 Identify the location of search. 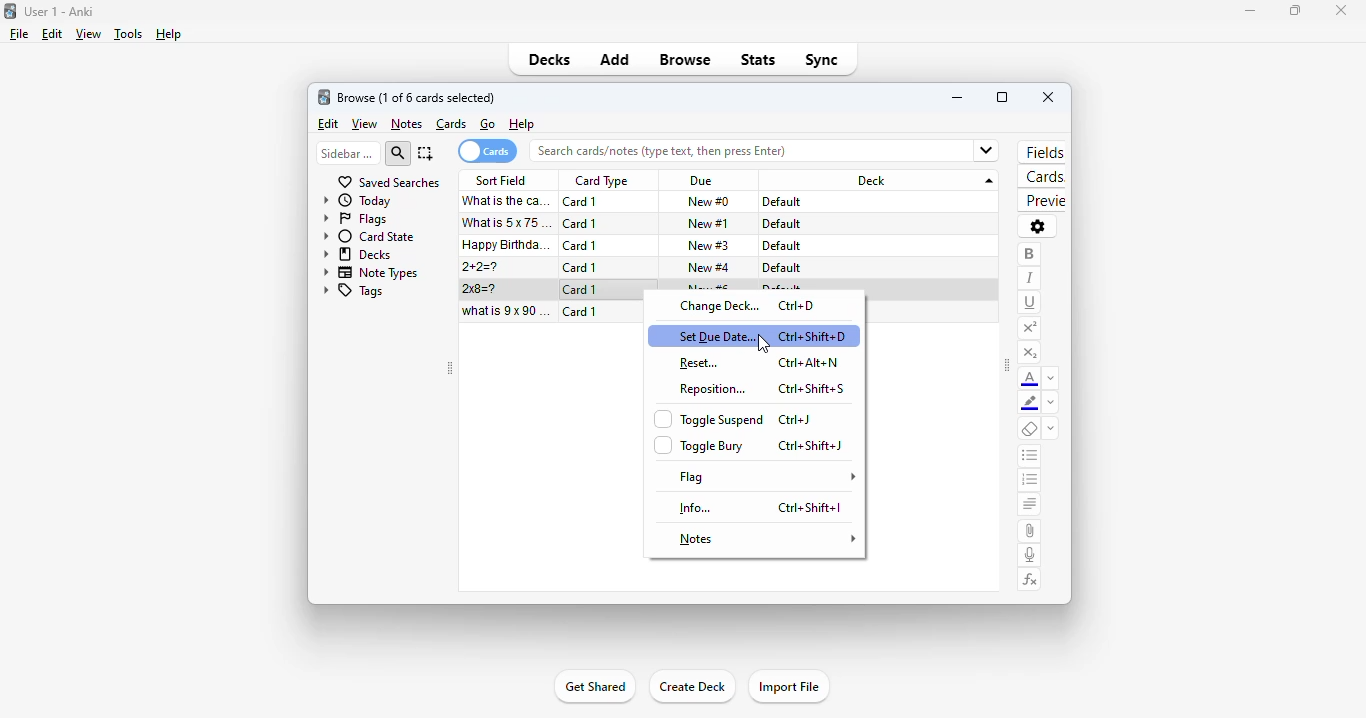
(399, 153).